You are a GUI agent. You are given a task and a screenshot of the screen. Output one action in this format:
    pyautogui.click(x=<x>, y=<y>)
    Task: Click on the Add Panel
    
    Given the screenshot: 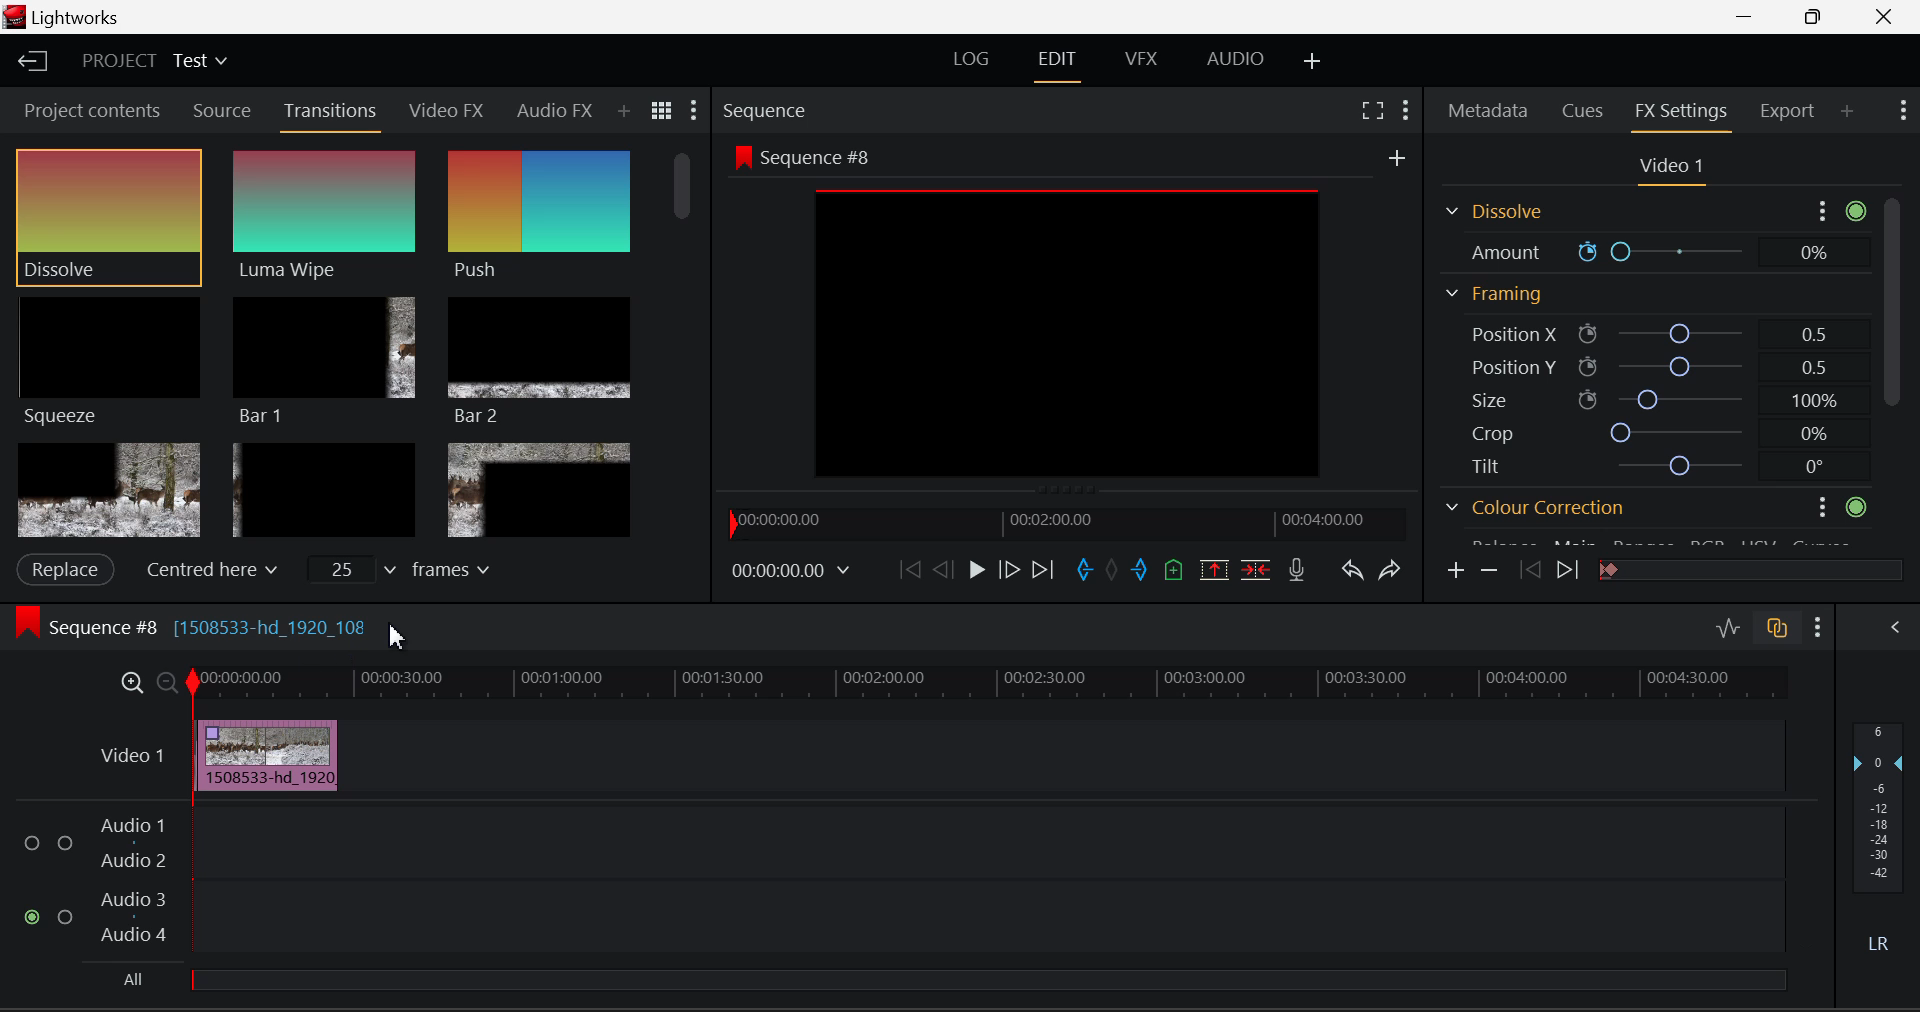 What is the action you would take?
    pyautogui.click(x=1846, y=108)
    